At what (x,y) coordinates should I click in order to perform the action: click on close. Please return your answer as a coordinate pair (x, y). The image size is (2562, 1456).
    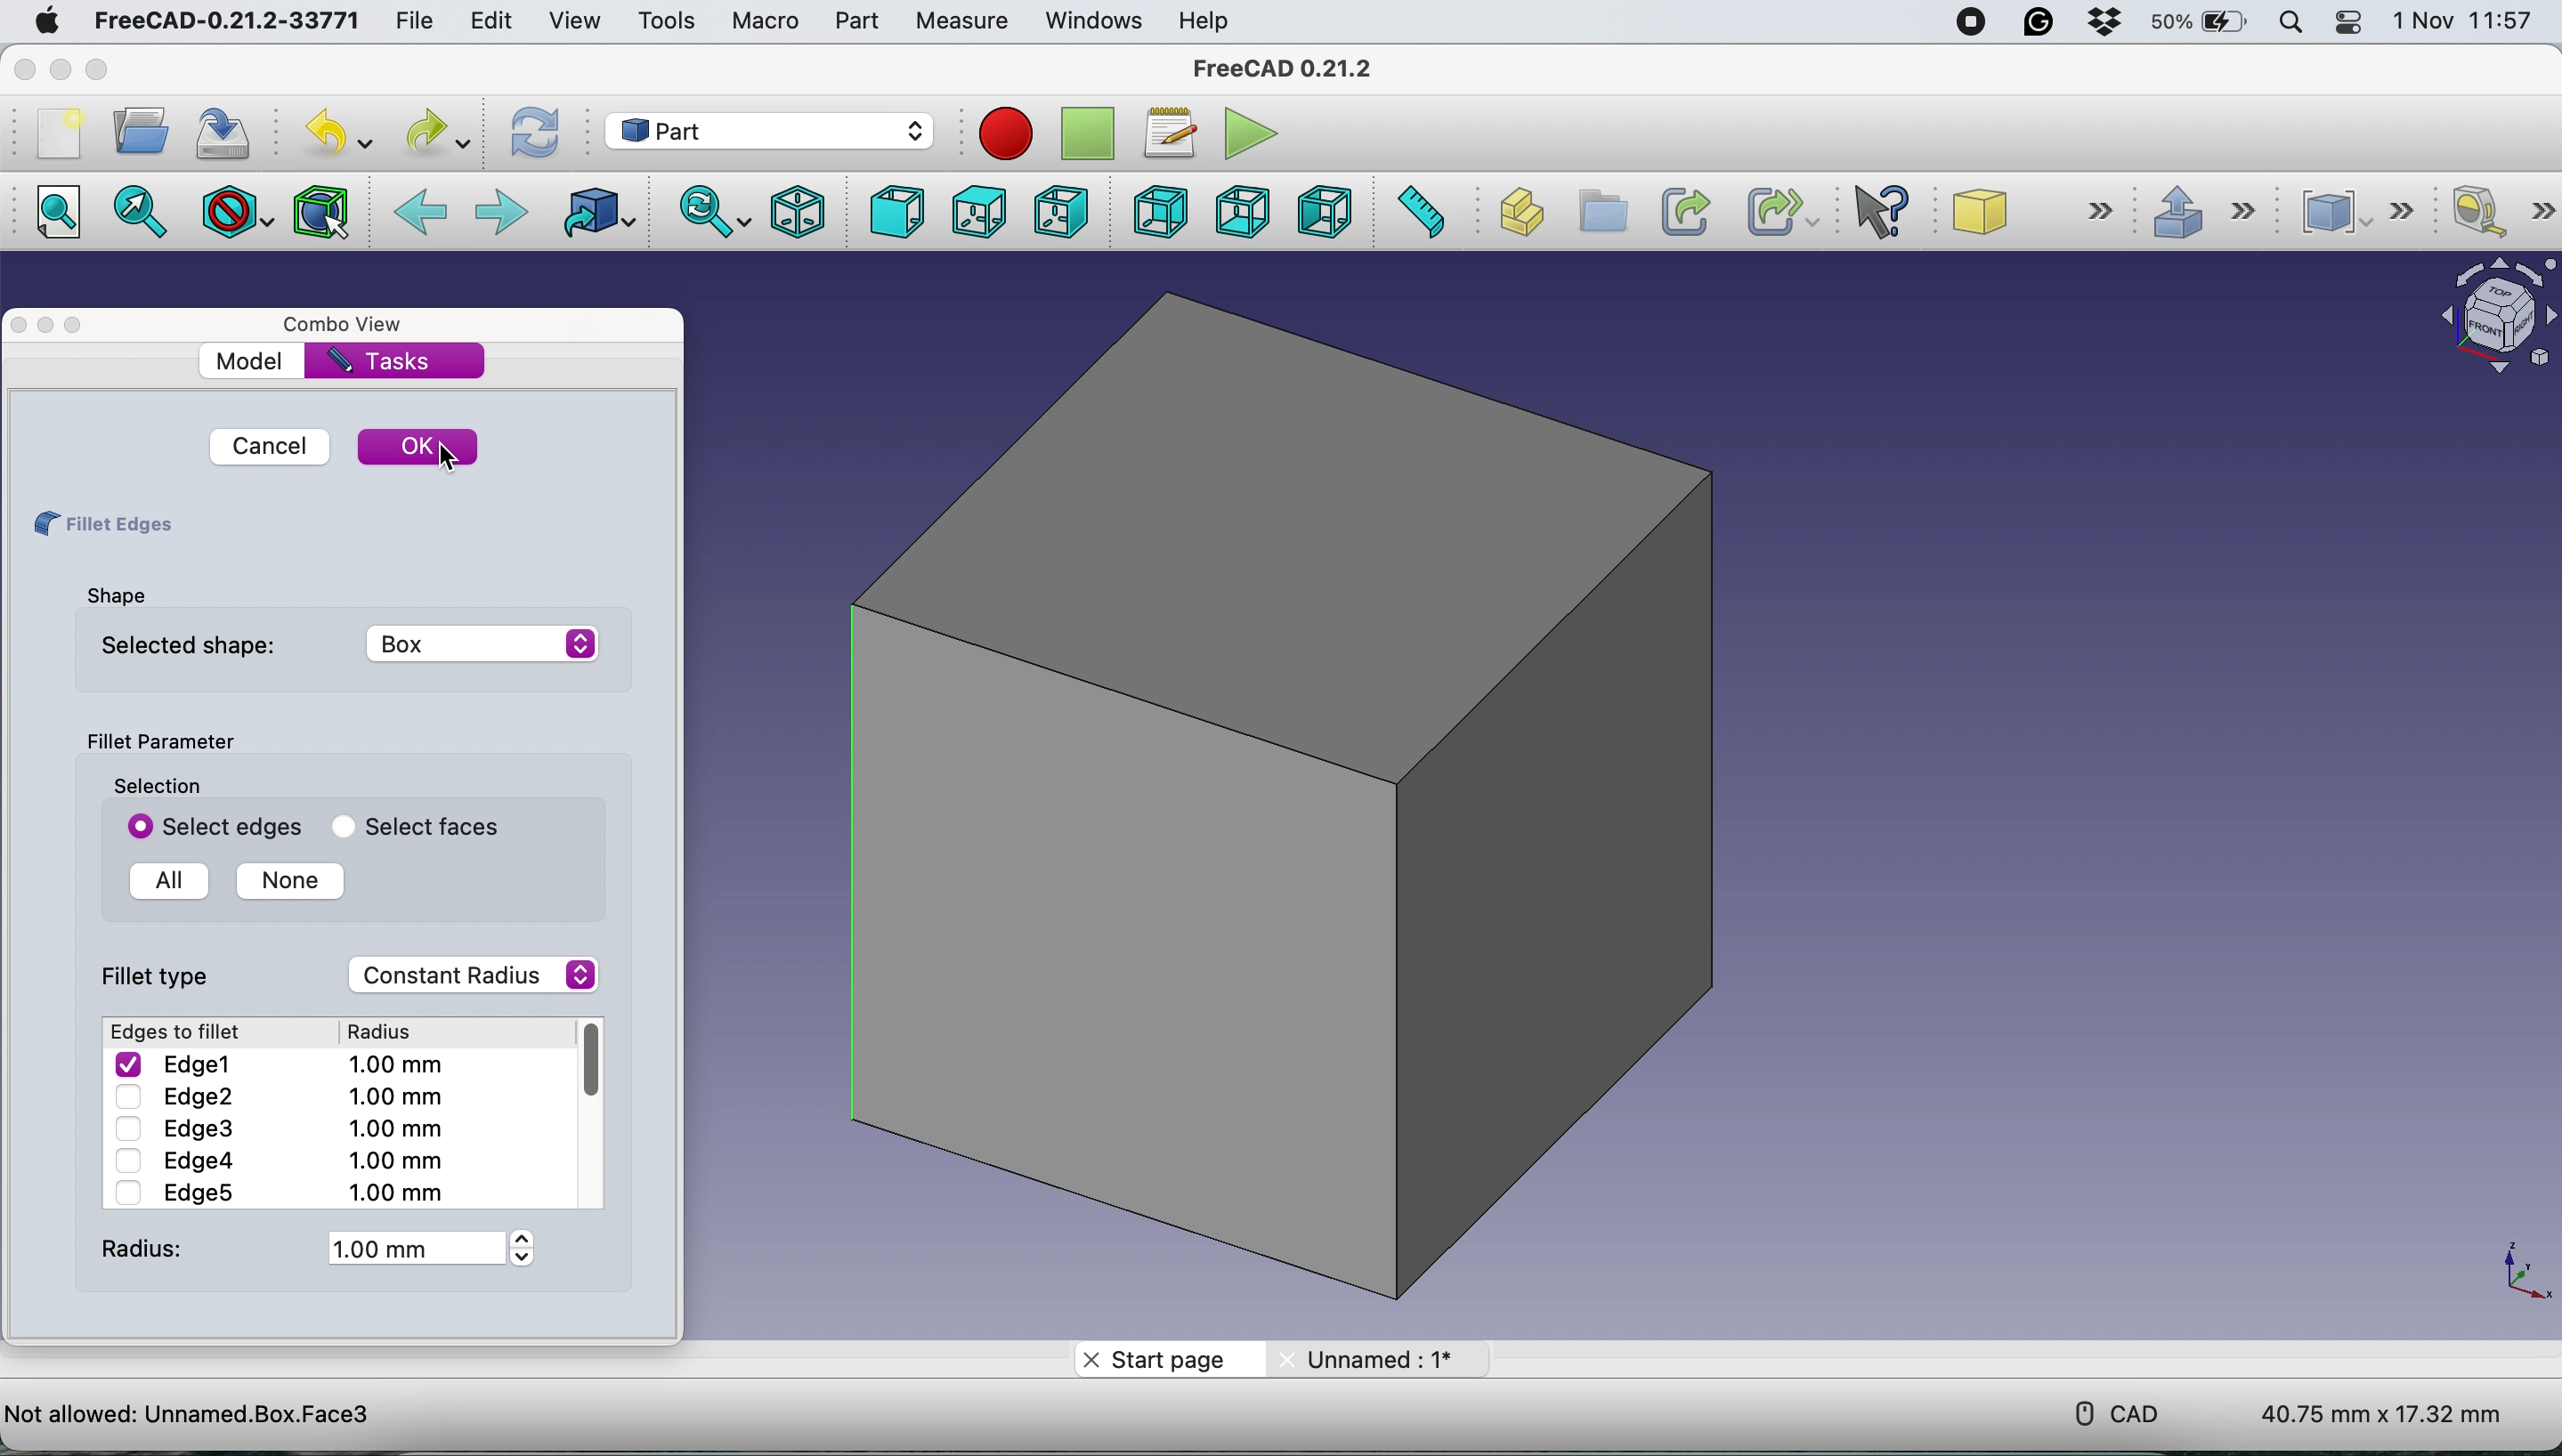
    Looking at the image, I should click on (25, 70).